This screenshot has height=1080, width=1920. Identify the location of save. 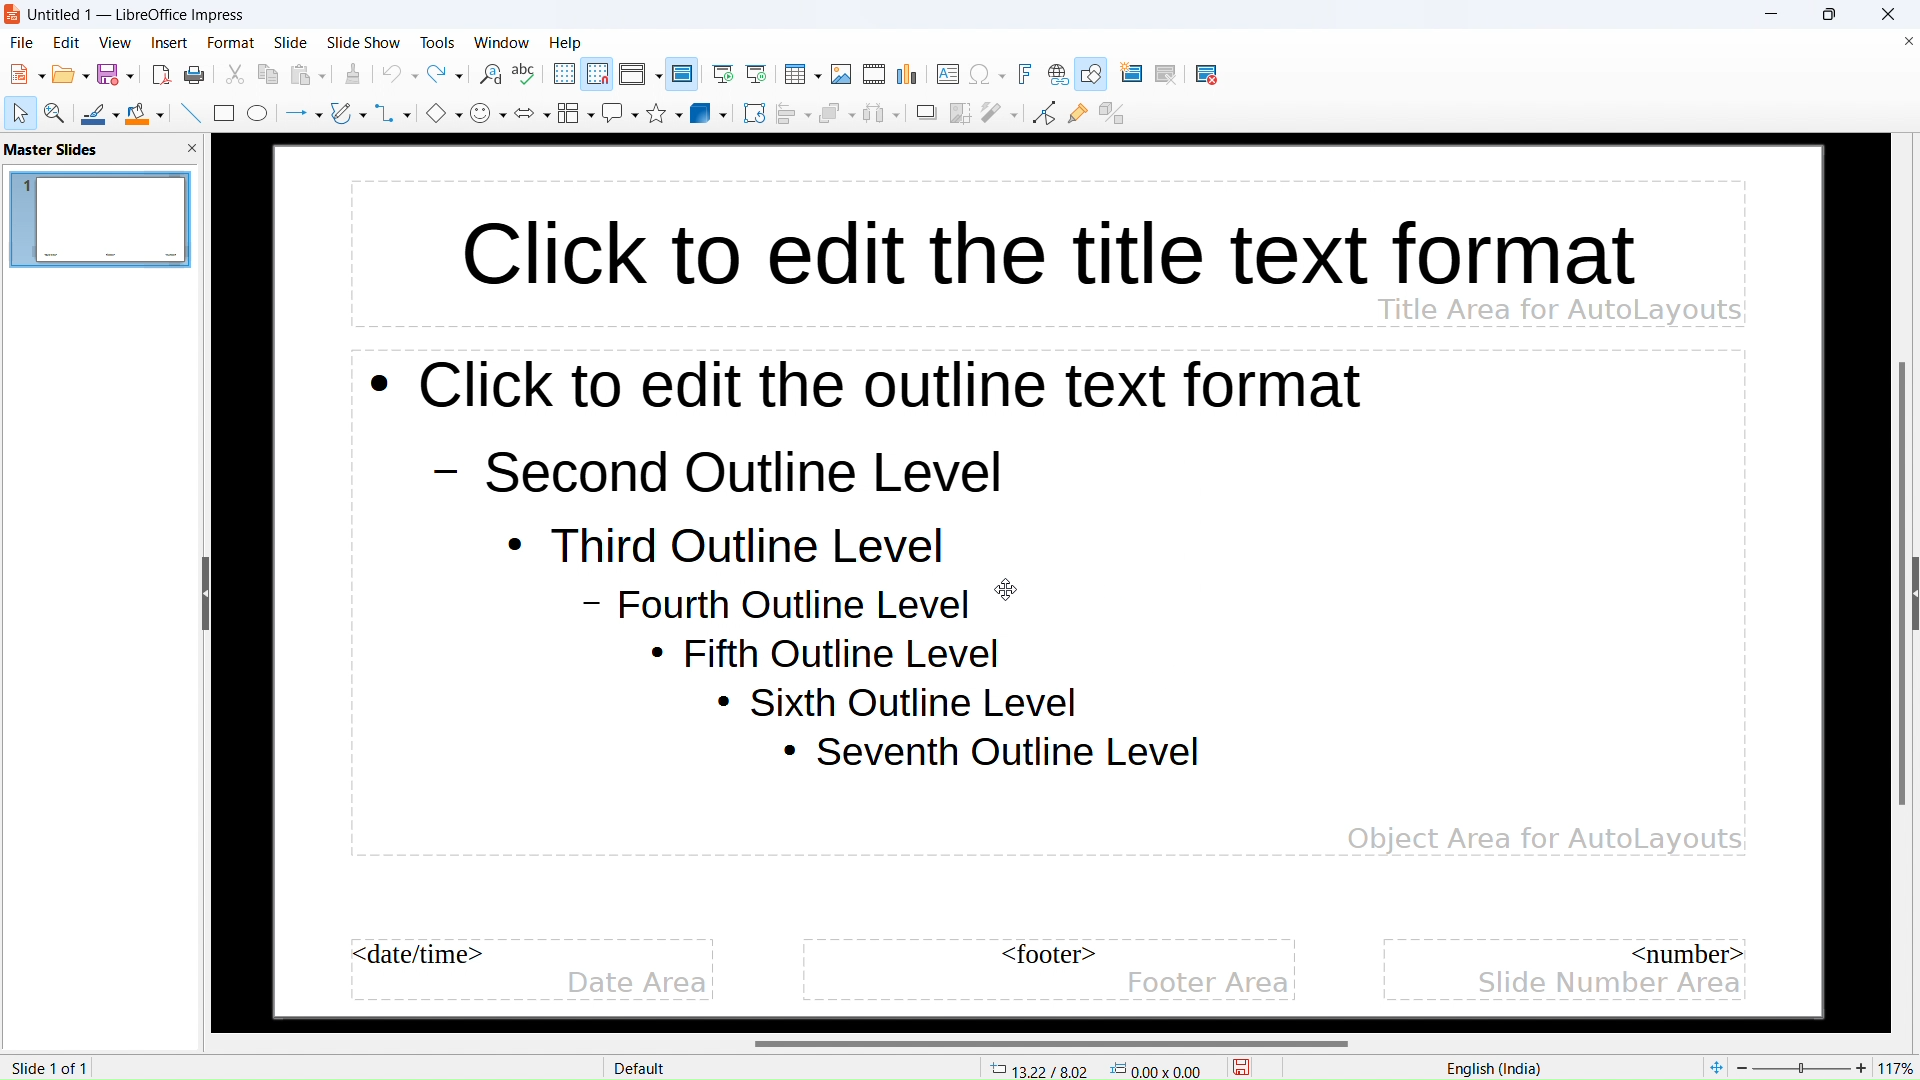
(117, 74).